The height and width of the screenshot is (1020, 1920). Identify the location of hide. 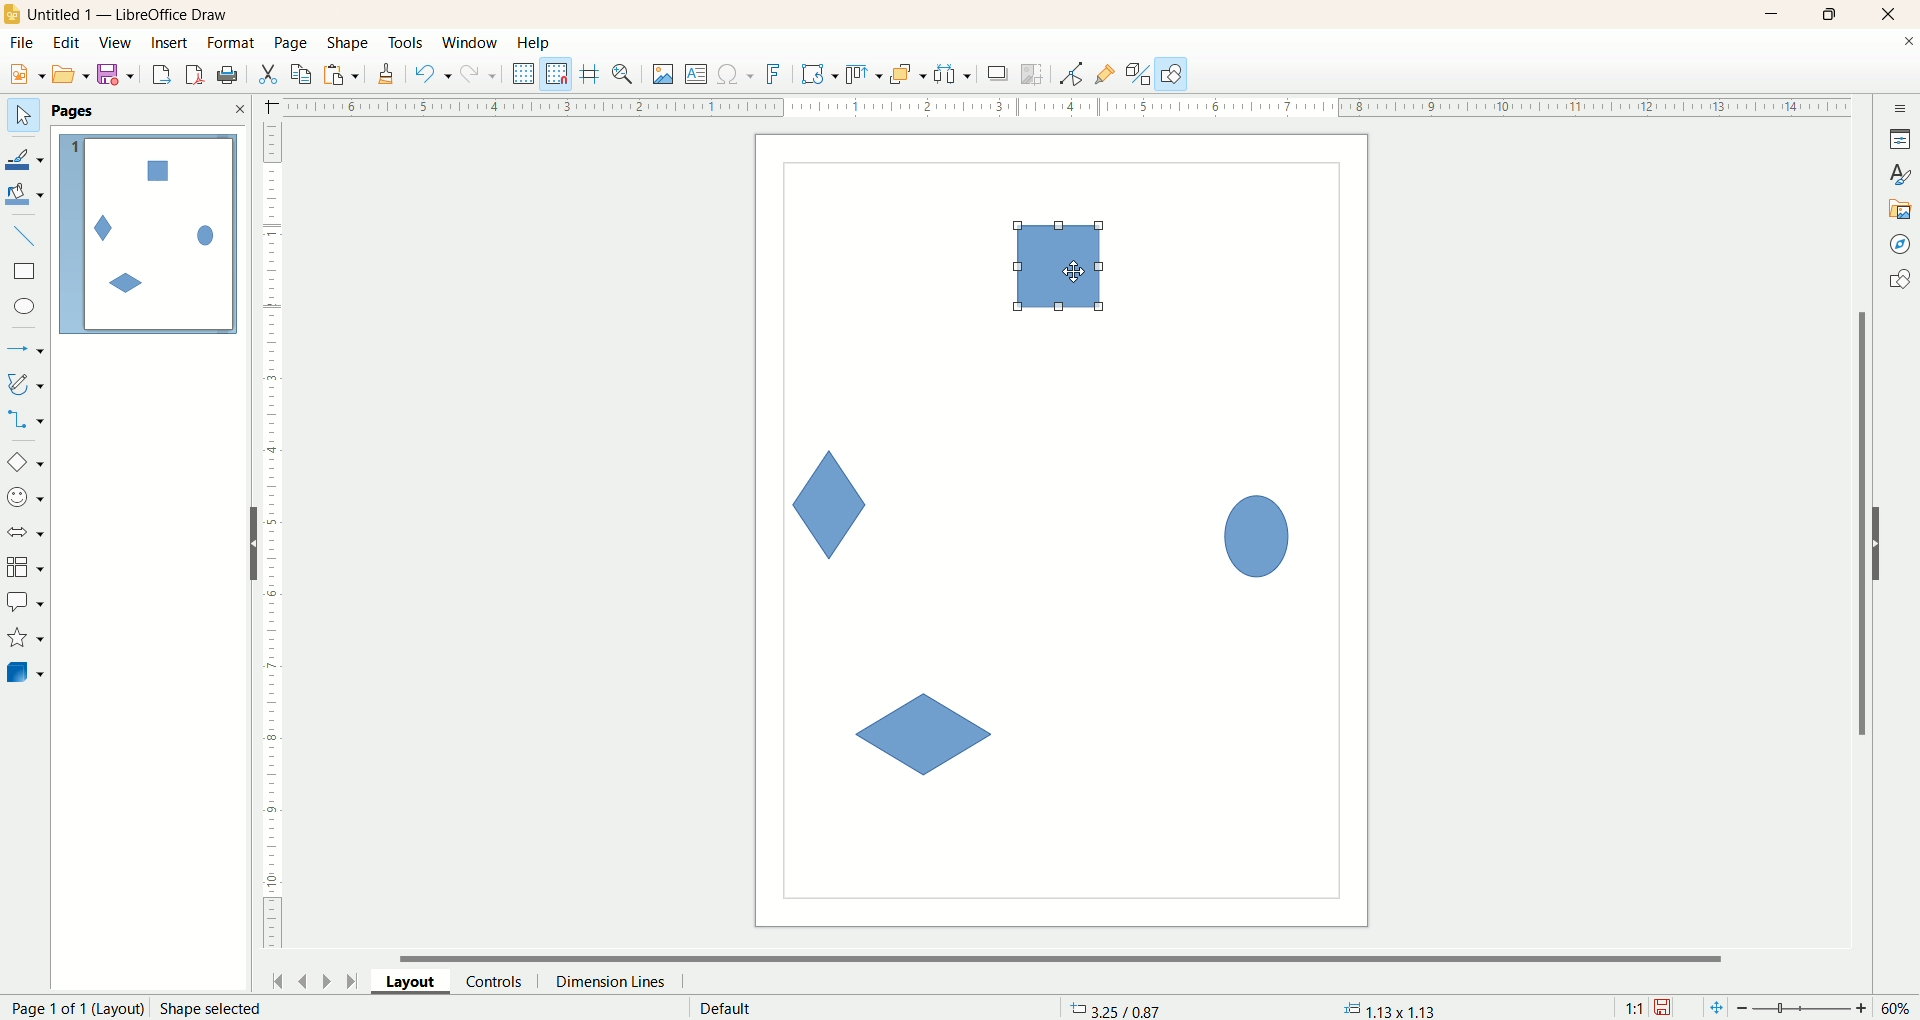
(1887, 540).